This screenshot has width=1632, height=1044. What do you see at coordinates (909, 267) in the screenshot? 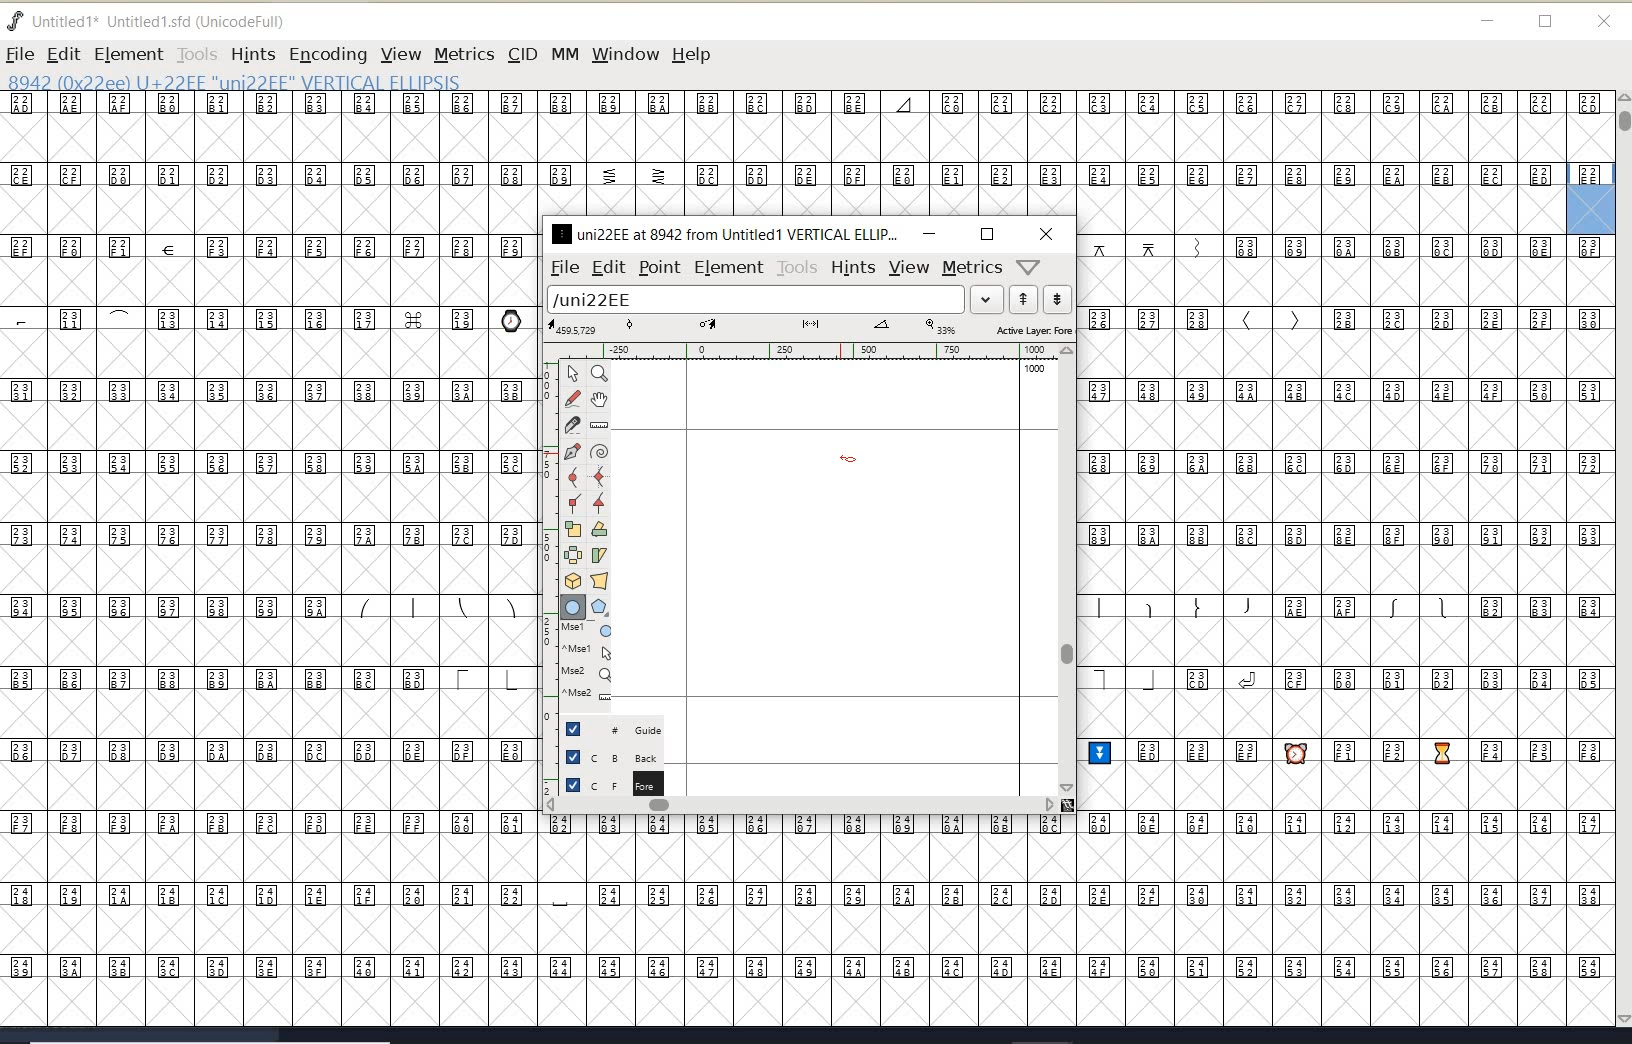
I see `view` at bounding box center [909, 267].